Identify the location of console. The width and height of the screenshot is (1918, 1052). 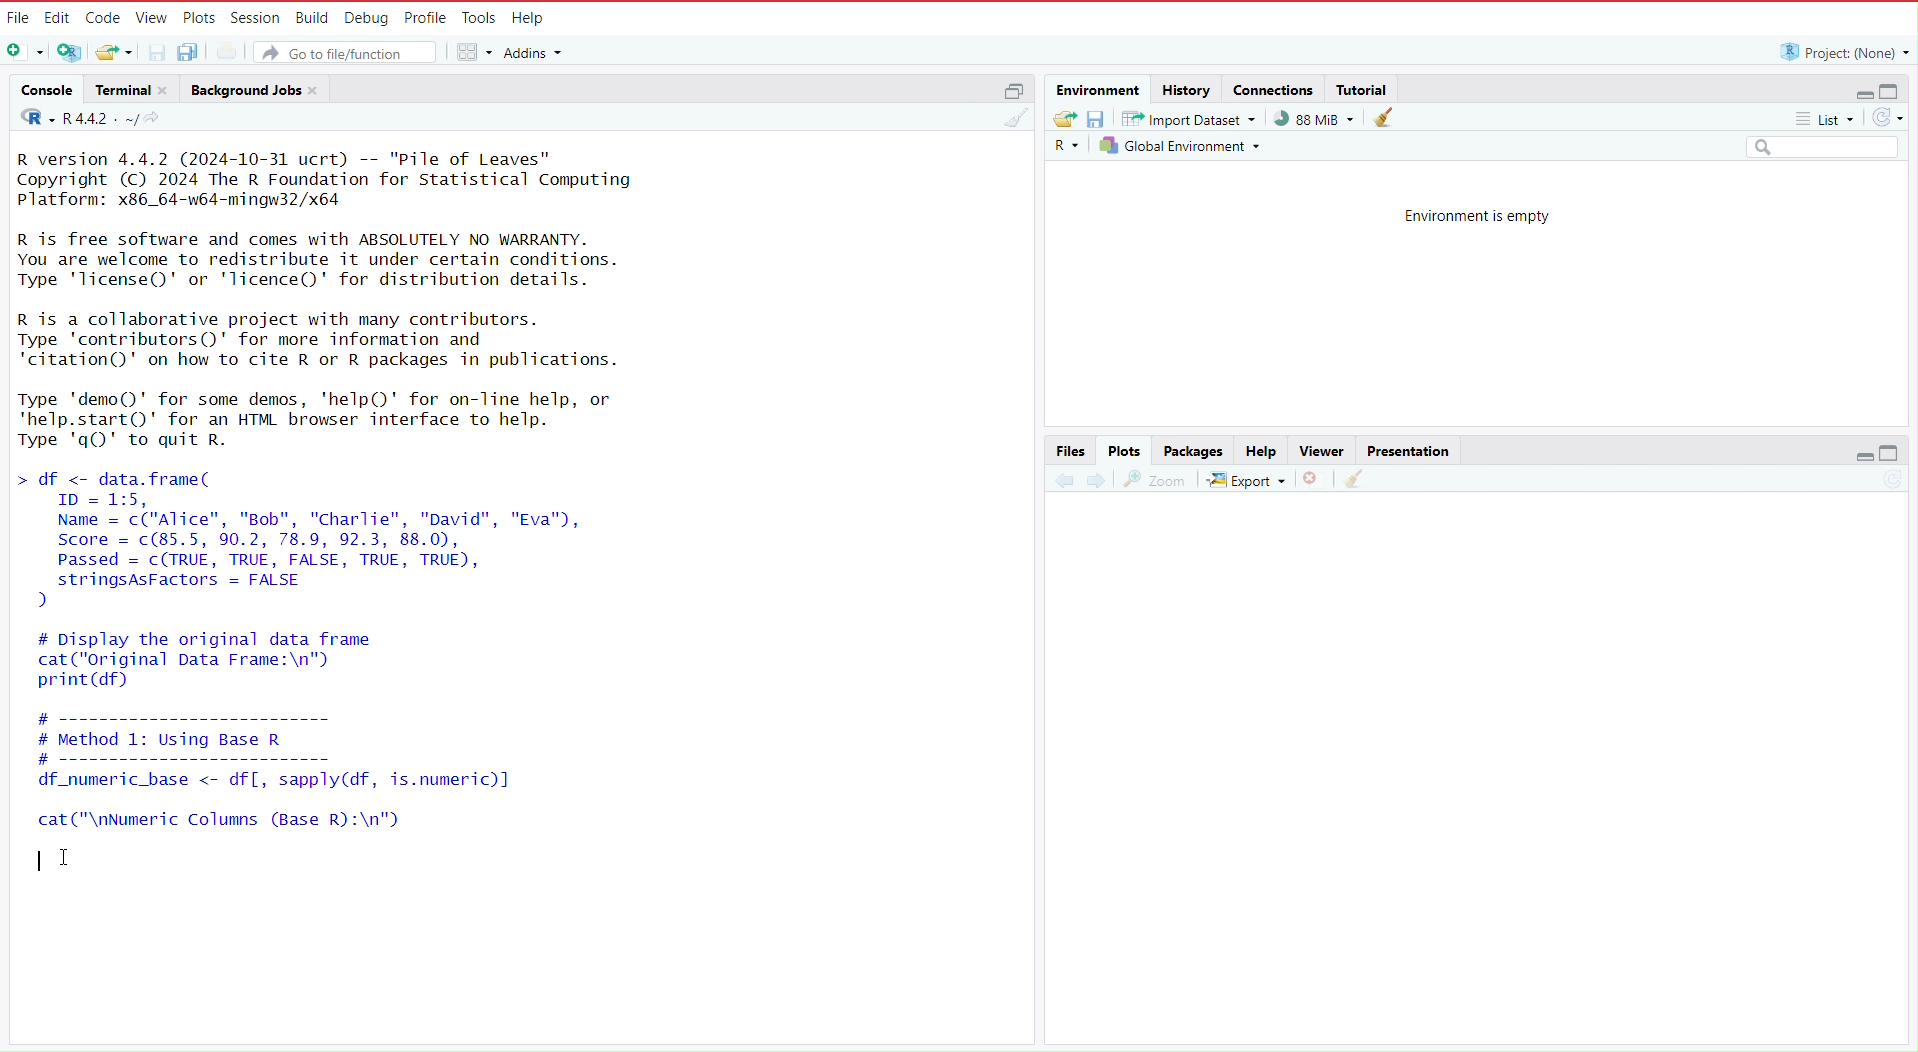
(42, 87).